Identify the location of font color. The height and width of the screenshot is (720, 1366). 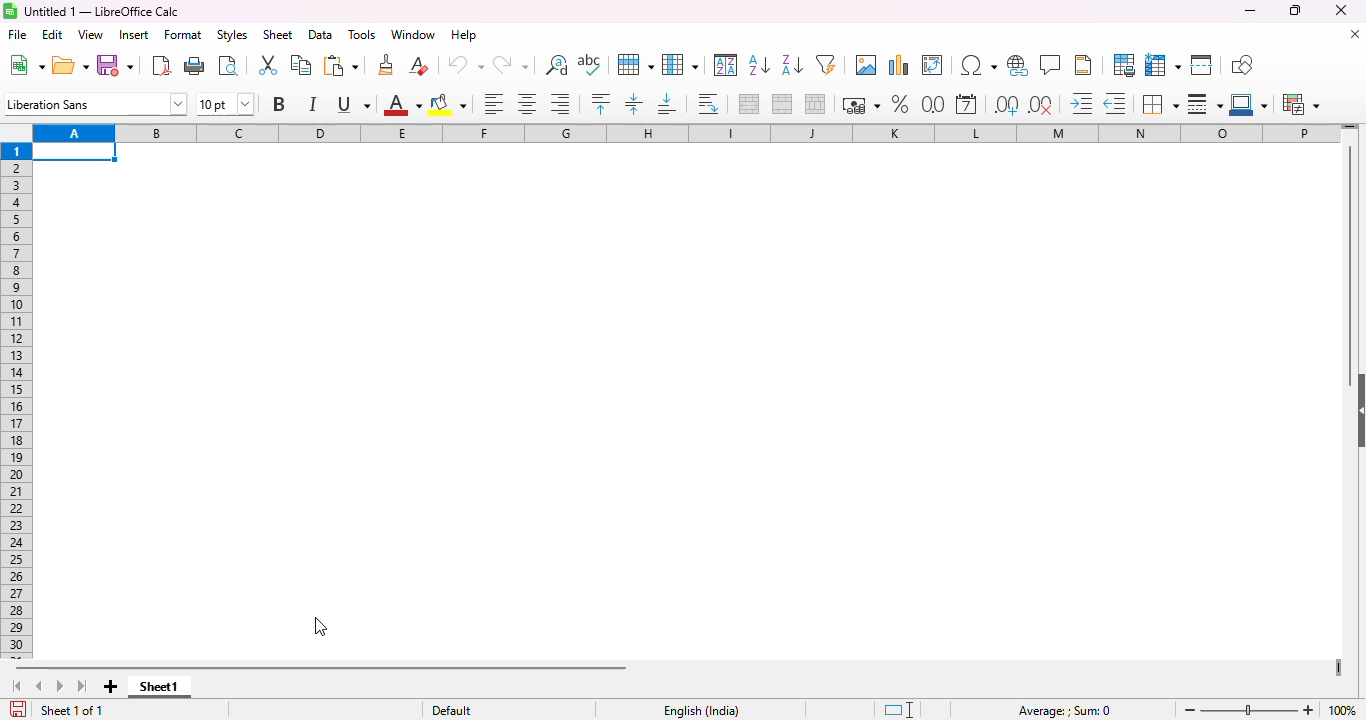
(401, 104).